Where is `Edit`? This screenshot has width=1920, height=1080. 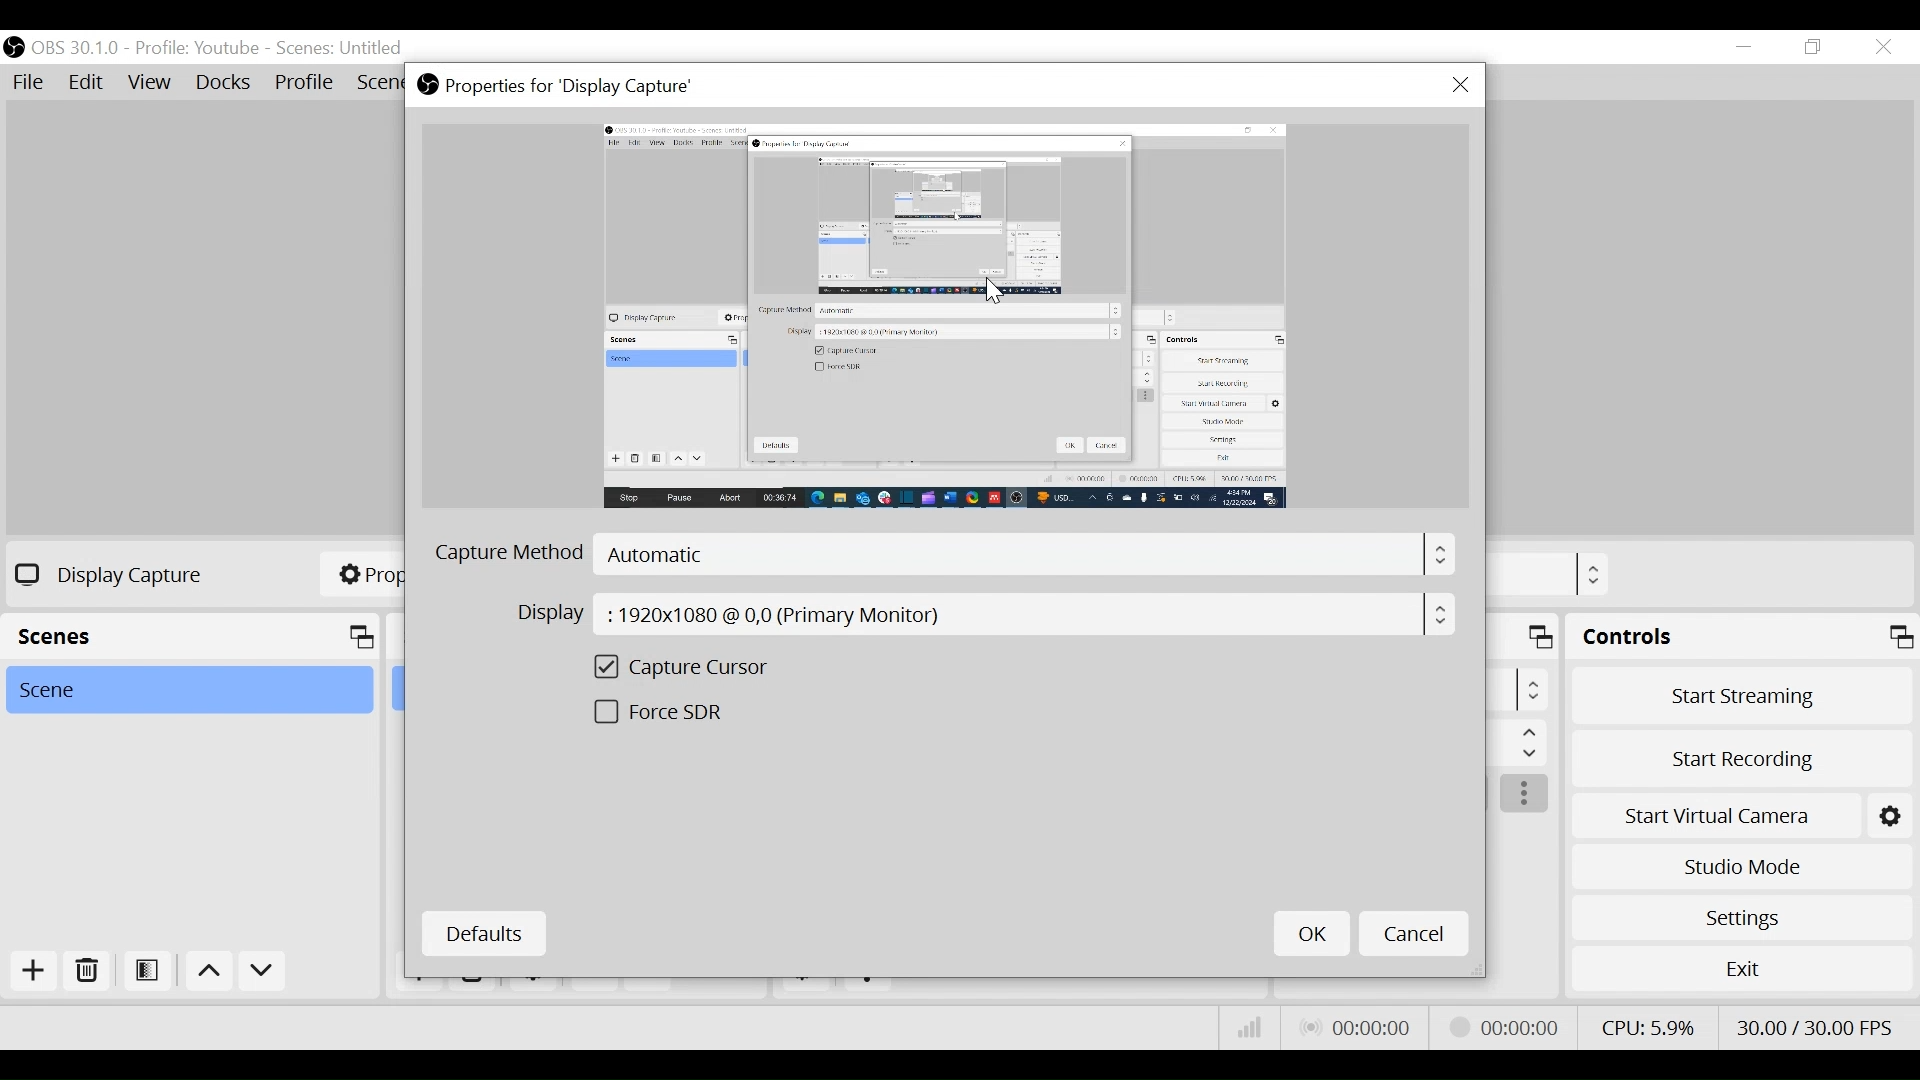 Edit is located at coordinates (87, 82).